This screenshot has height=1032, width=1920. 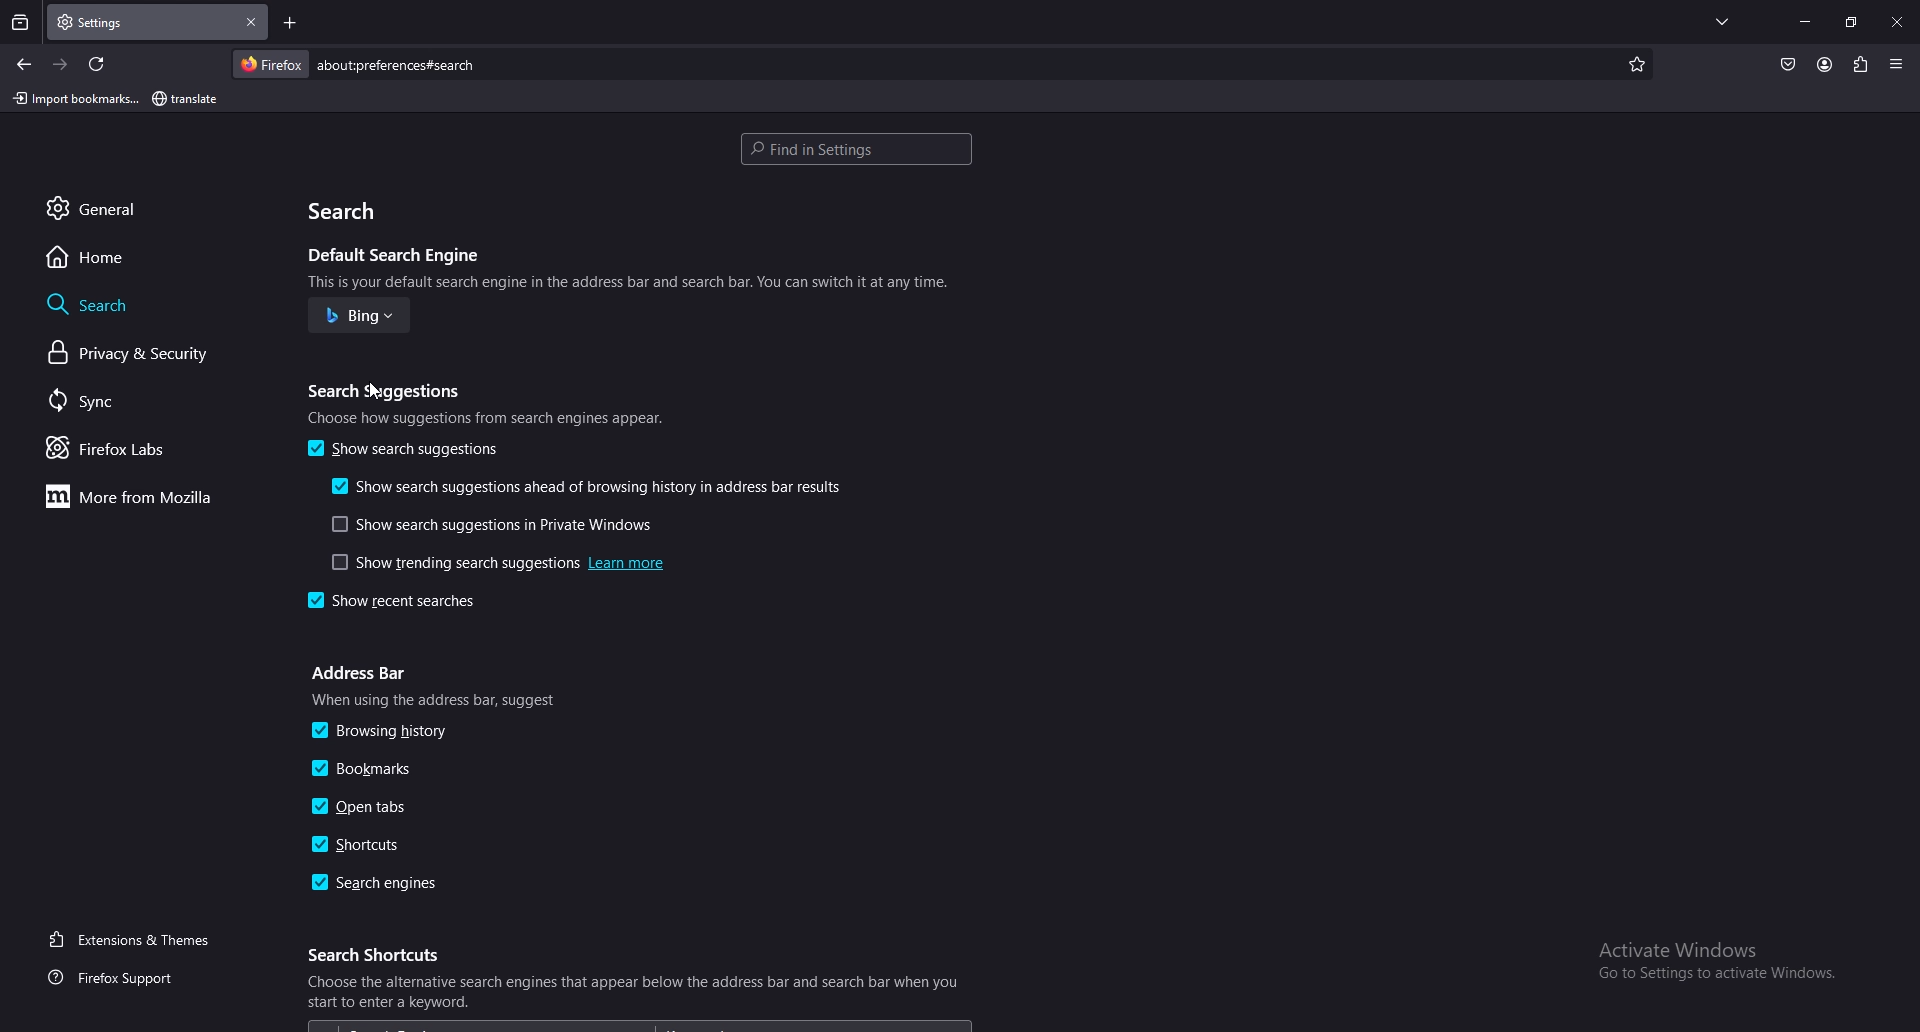 What do you see at coordinates (1788, 65) in the screenshot?
I see `save to pocket` at bounding box center [1788, 65].